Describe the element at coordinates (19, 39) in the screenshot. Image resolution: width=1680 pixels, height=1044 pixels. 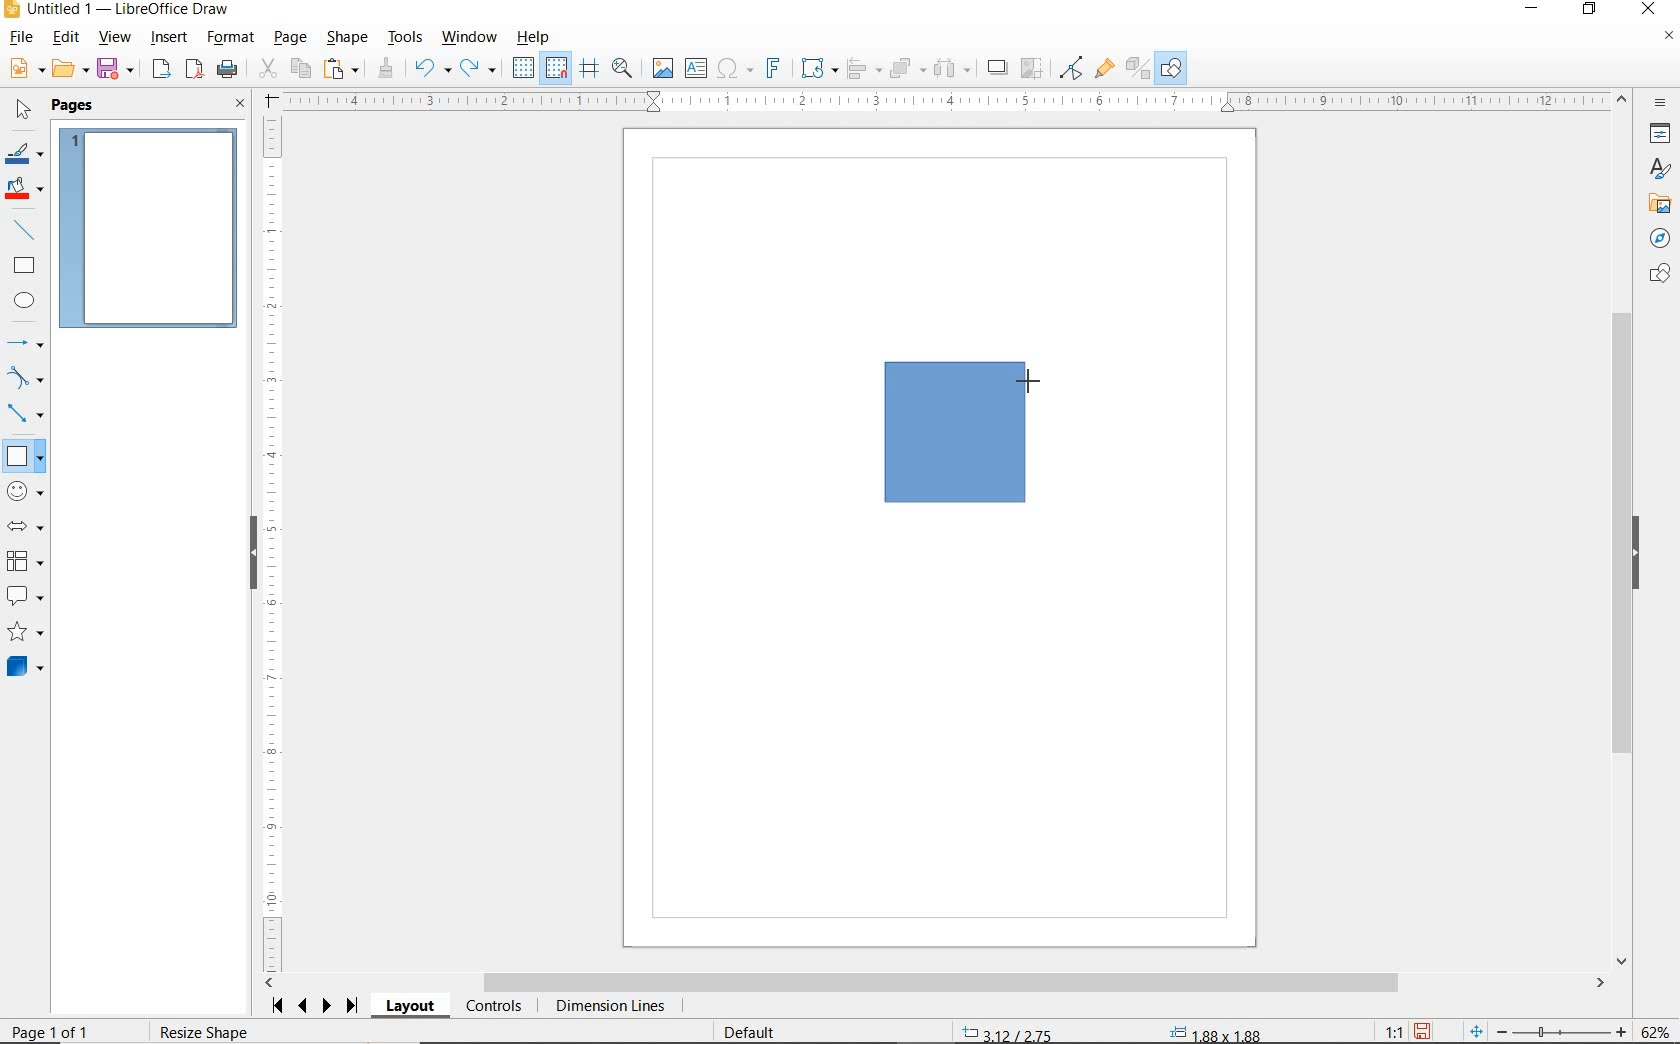
I see `FILE` at that location.